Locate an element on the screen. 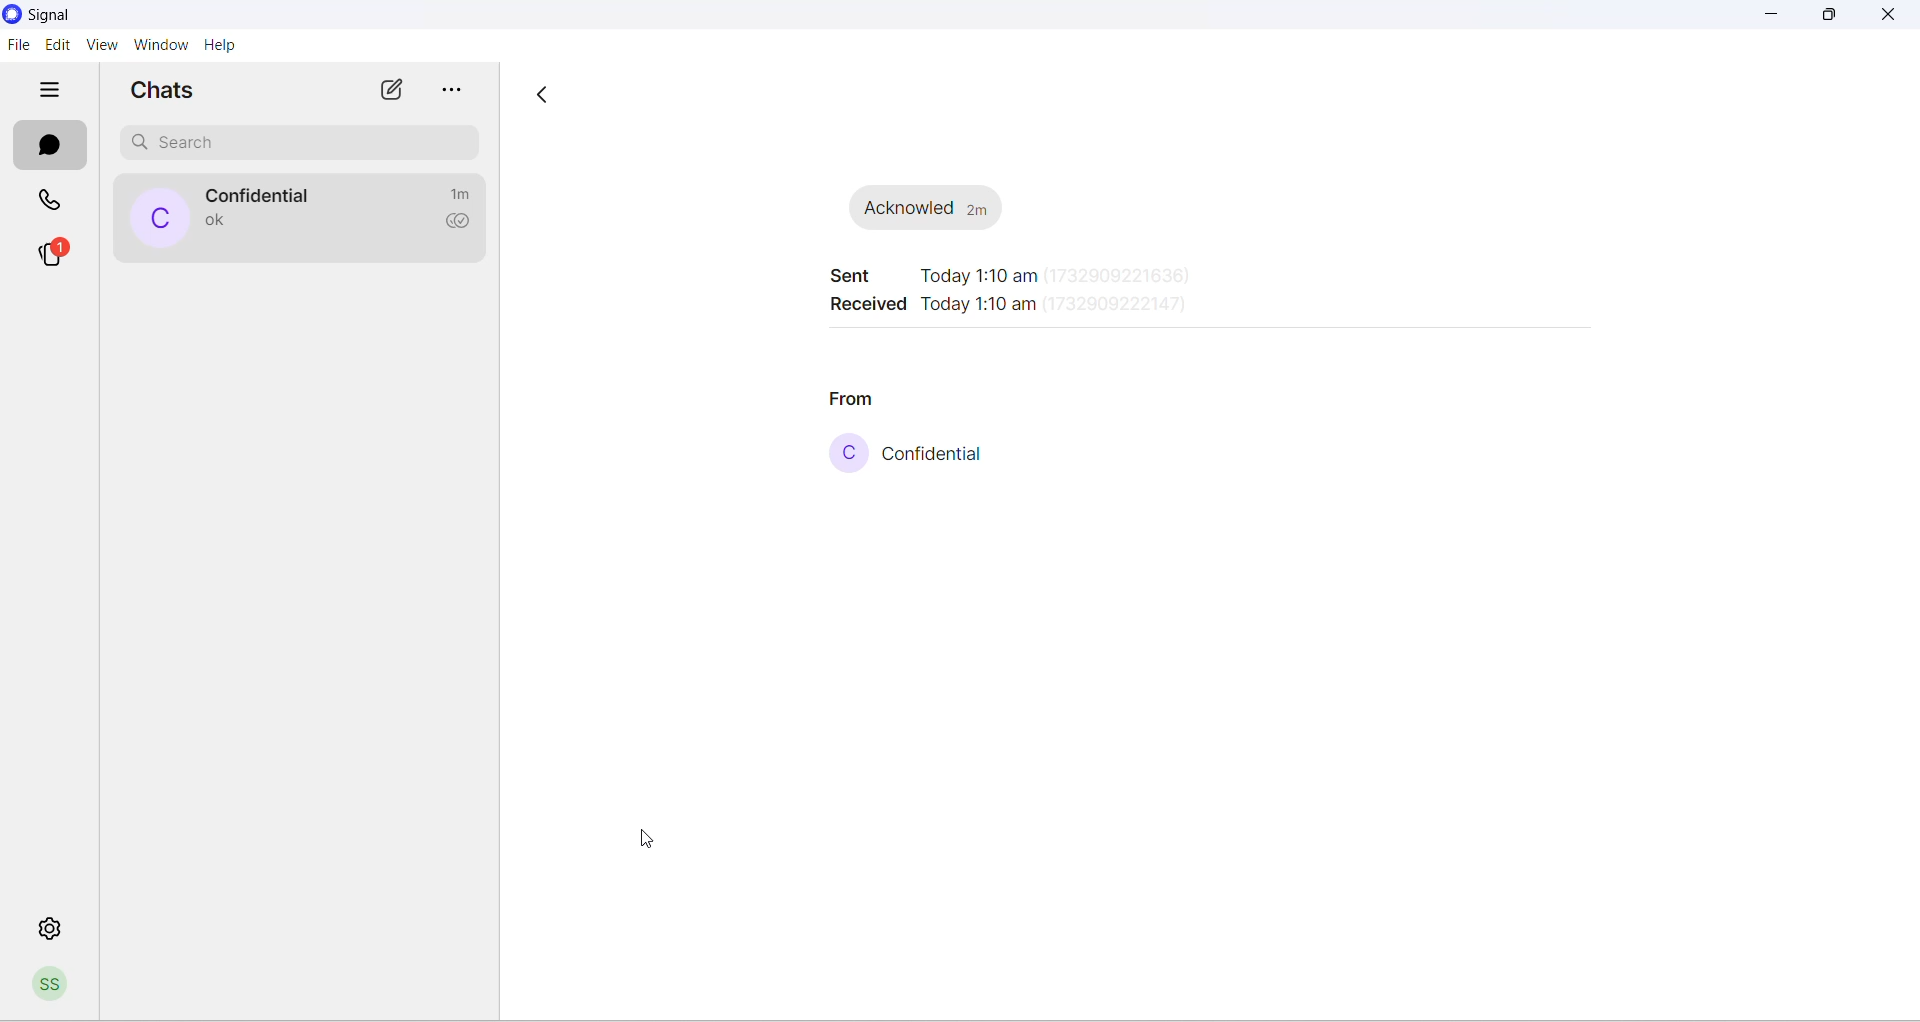 This screenshot has width=1920, height=1022. from is located at coordinates (860, 391).